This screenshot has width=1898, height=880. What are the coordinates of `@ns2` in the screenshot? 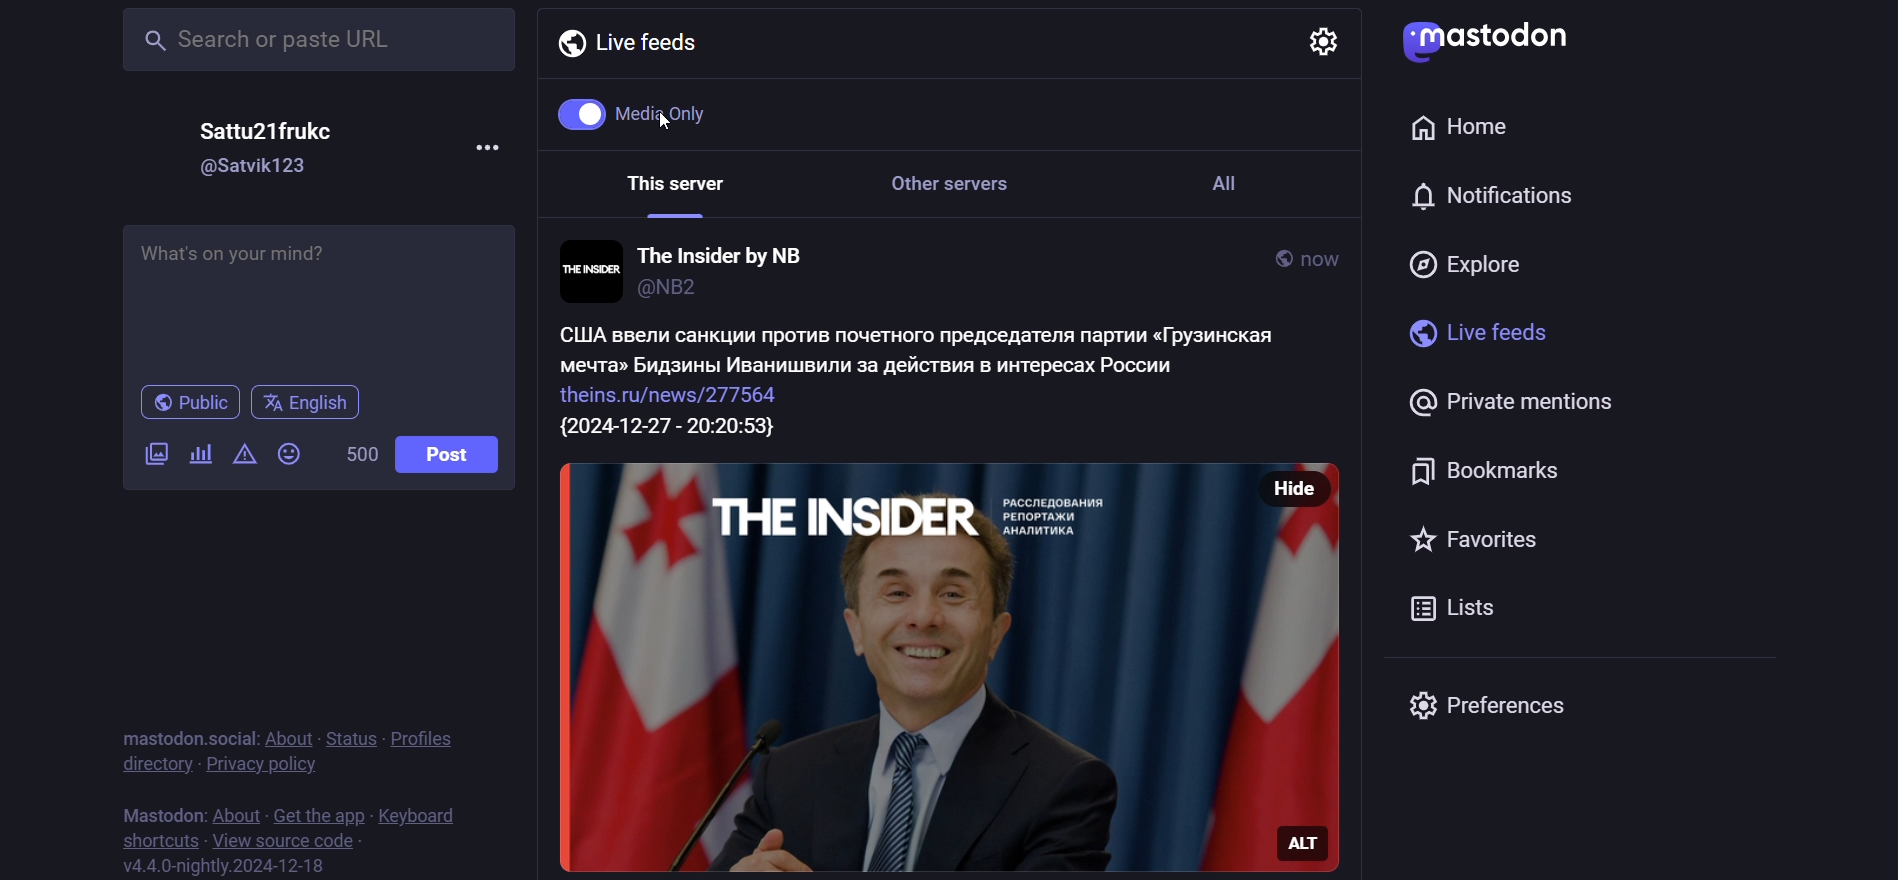 It's located at (690, 290).